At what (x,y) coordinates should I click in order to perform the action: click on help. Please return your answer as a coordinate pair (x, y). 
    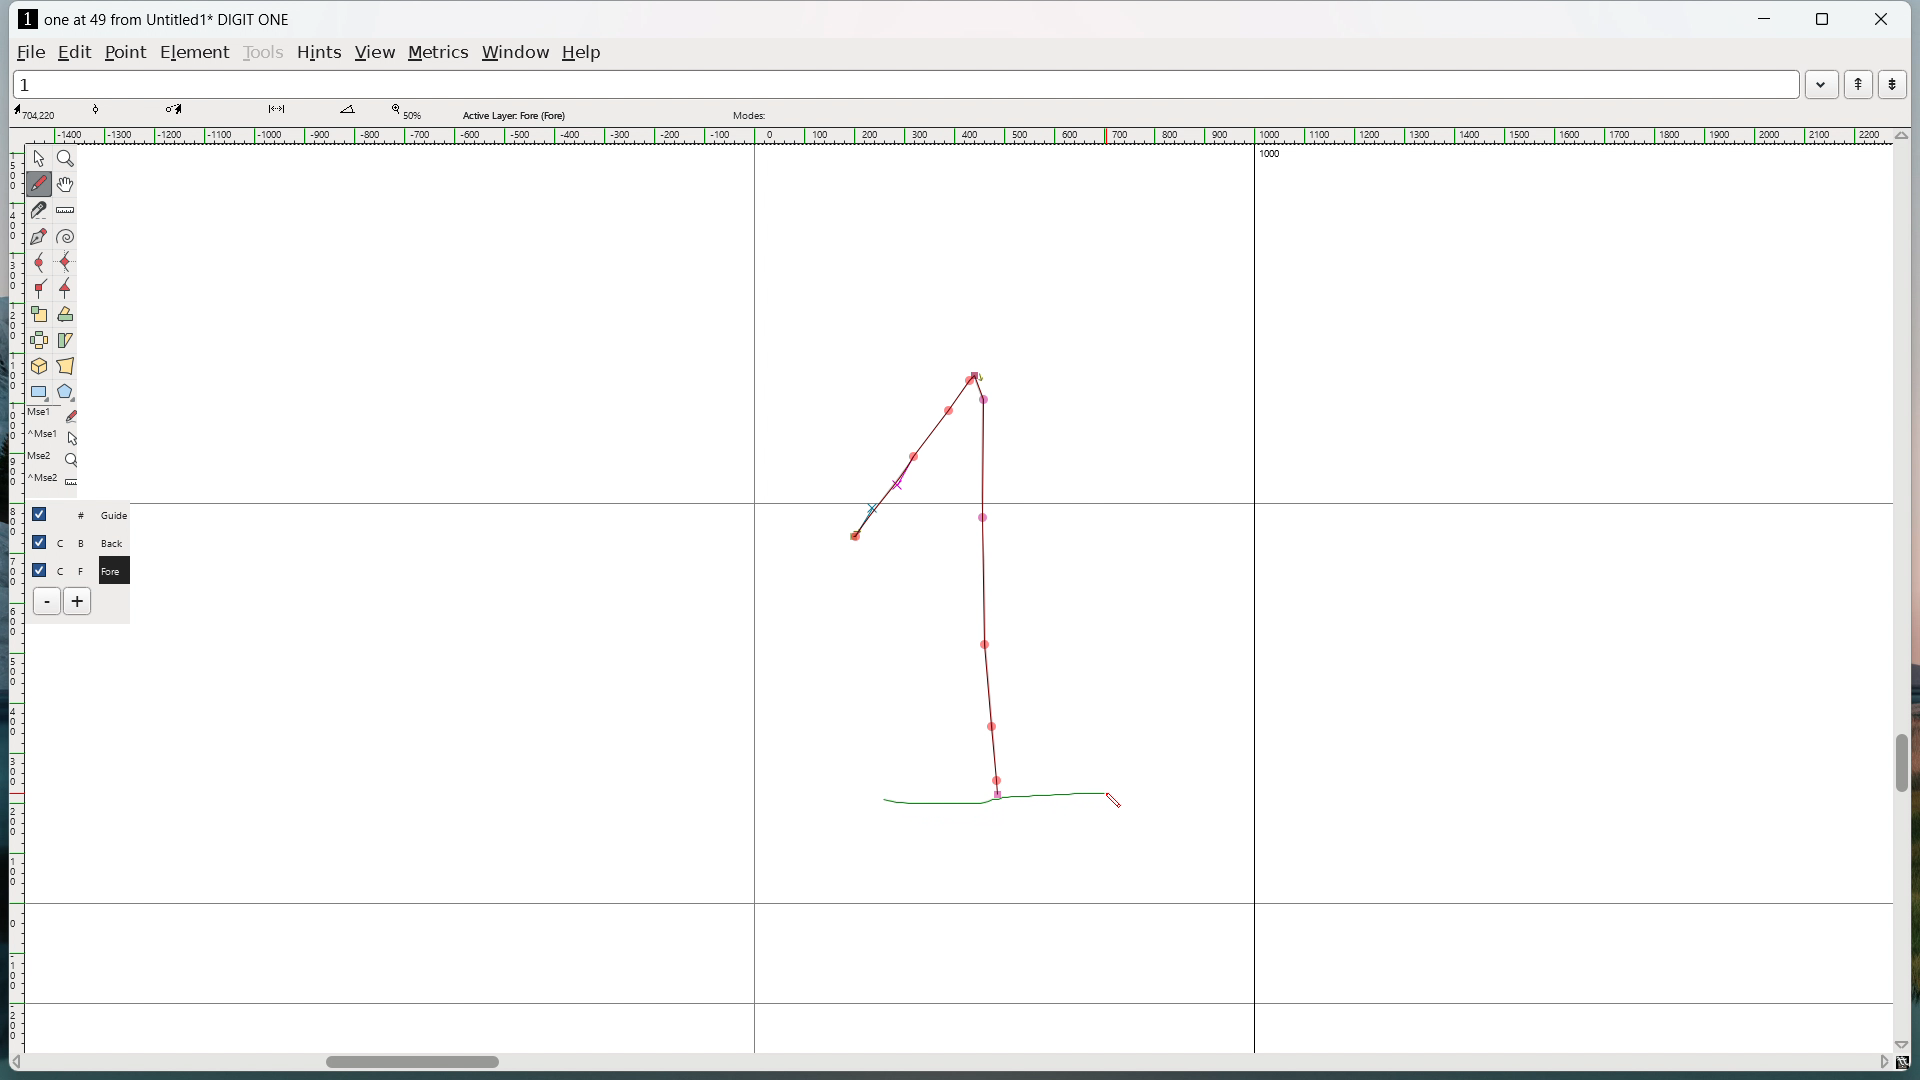
    Looking at the image, I should click on (583, 53).